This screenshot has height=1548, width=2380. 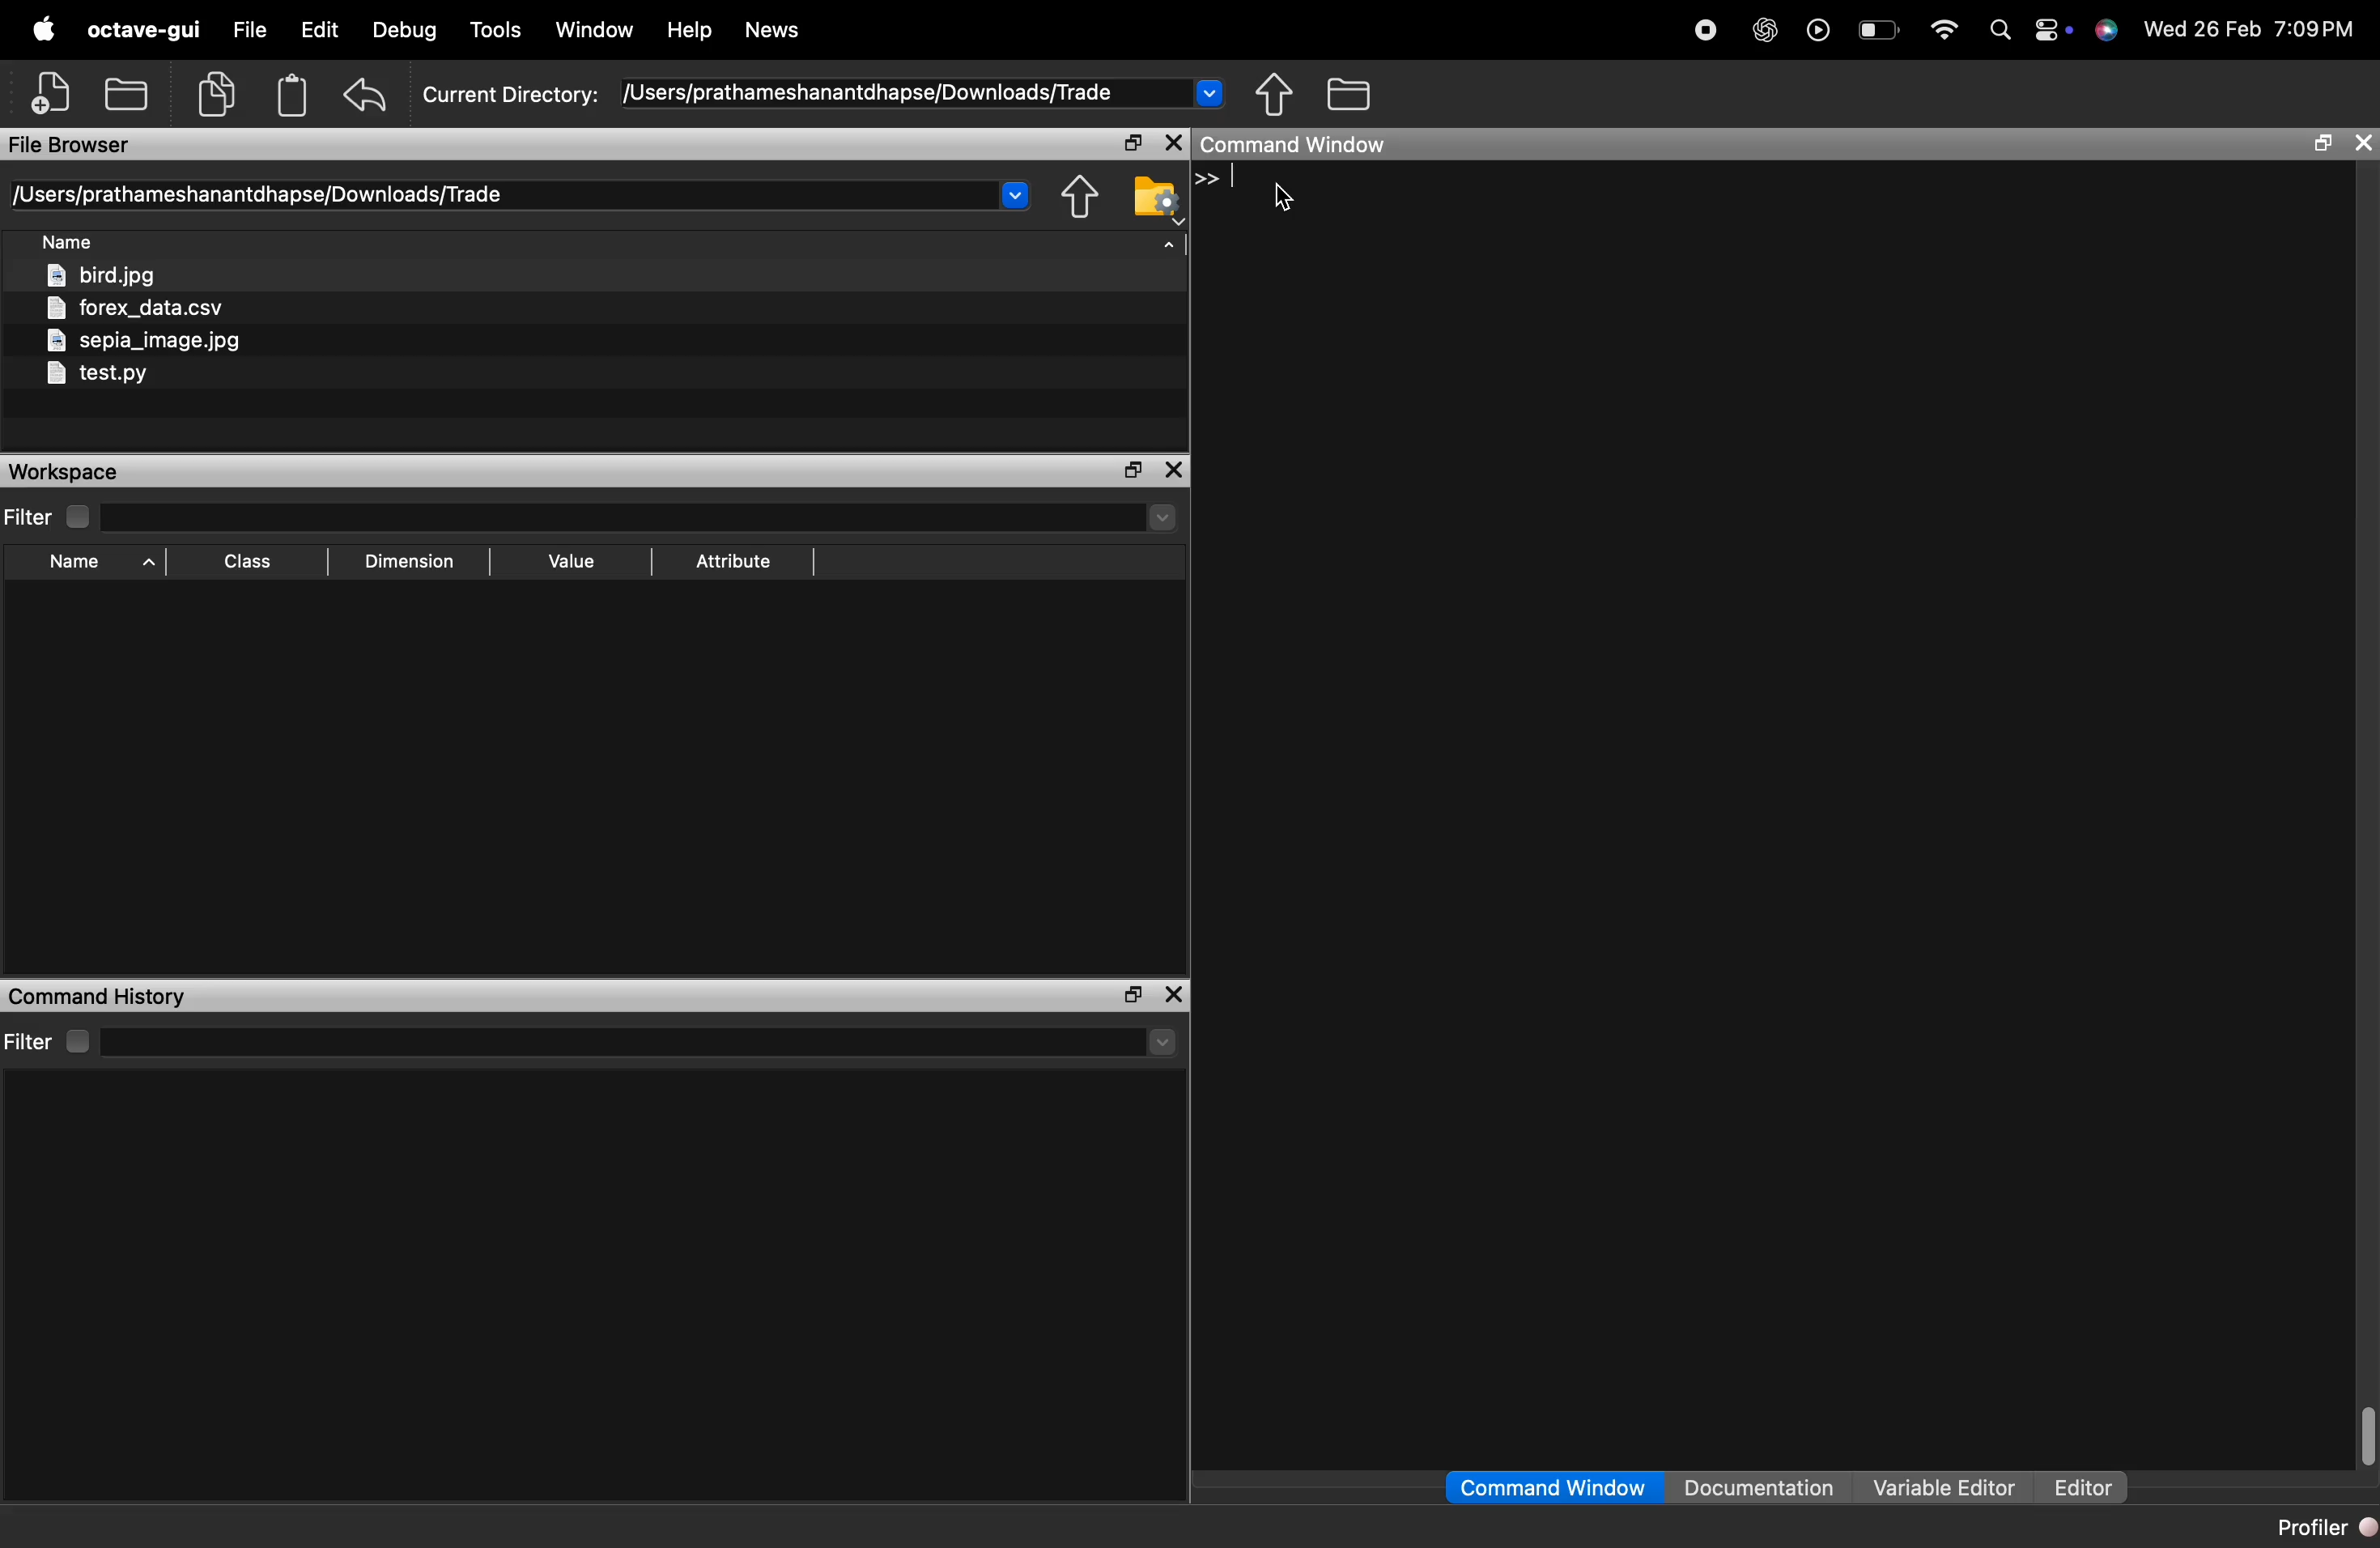 What do you see at coordinates (824, 93) in the screenshot?
I see `current directory` at bounding box center [824, 93].